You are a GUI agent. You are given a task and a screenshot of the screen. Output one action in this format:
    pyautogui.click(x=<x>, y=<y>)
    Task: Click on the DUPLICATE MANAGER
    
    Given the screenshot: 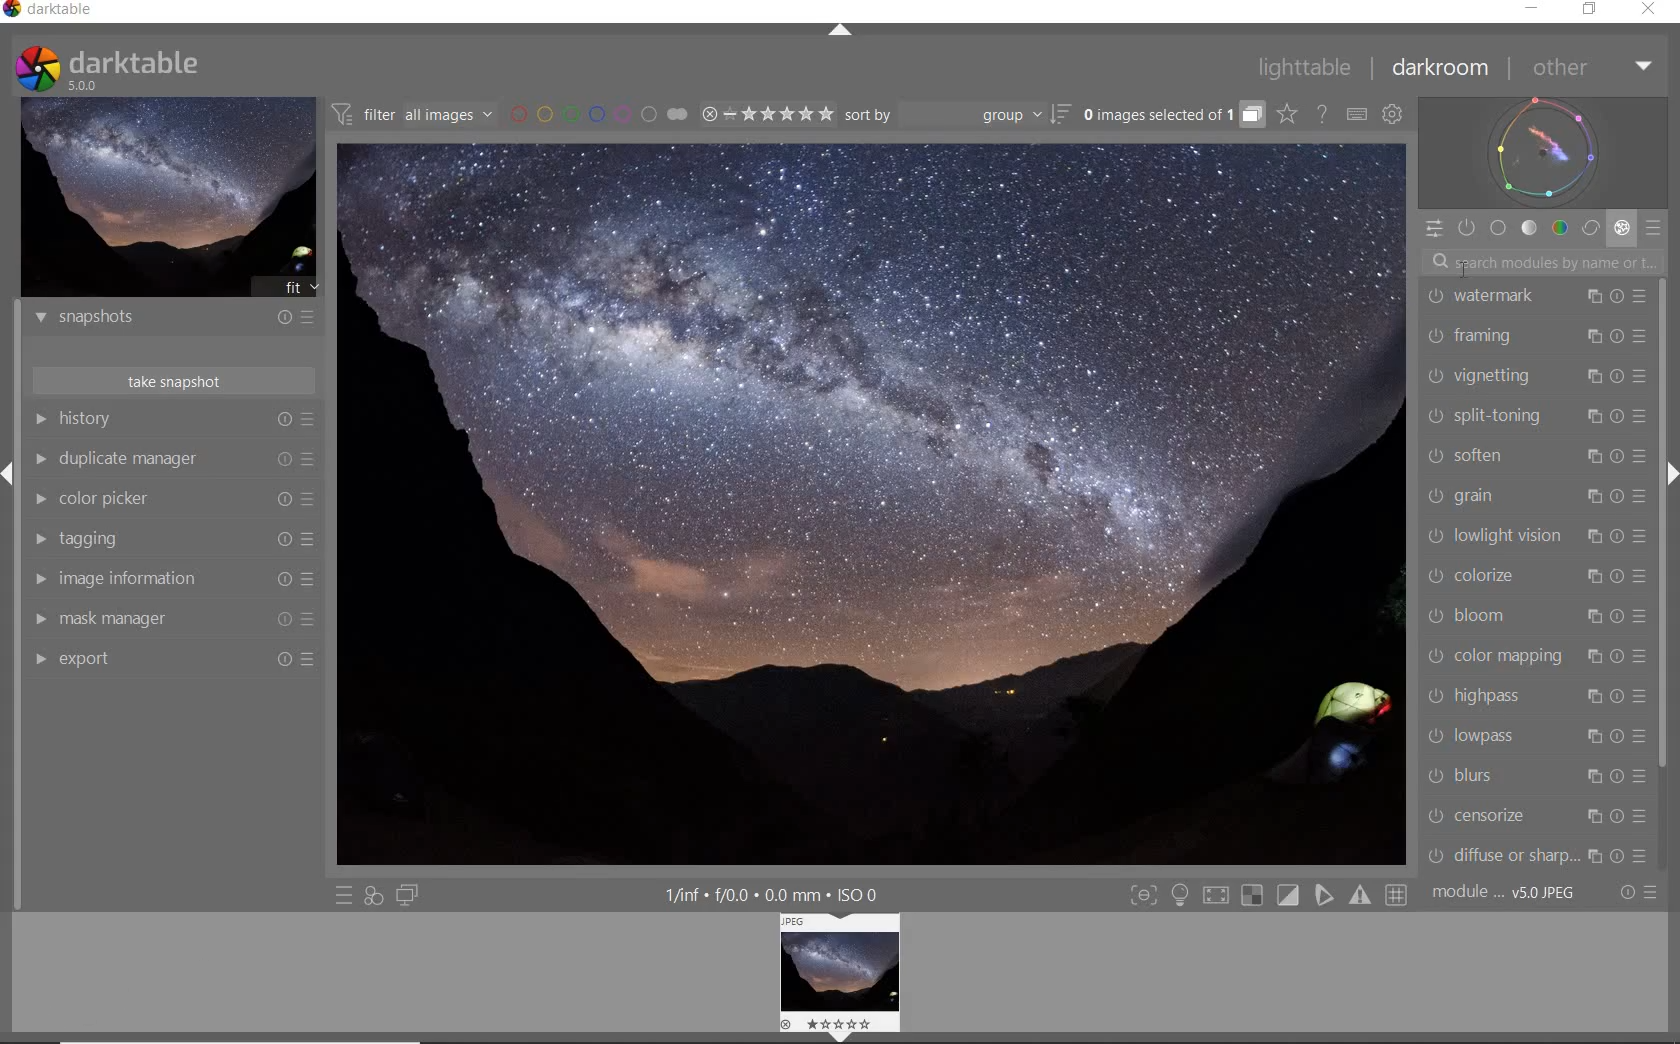 What is the action you would take?
    pyautogui.click(x=43, y=460)
    